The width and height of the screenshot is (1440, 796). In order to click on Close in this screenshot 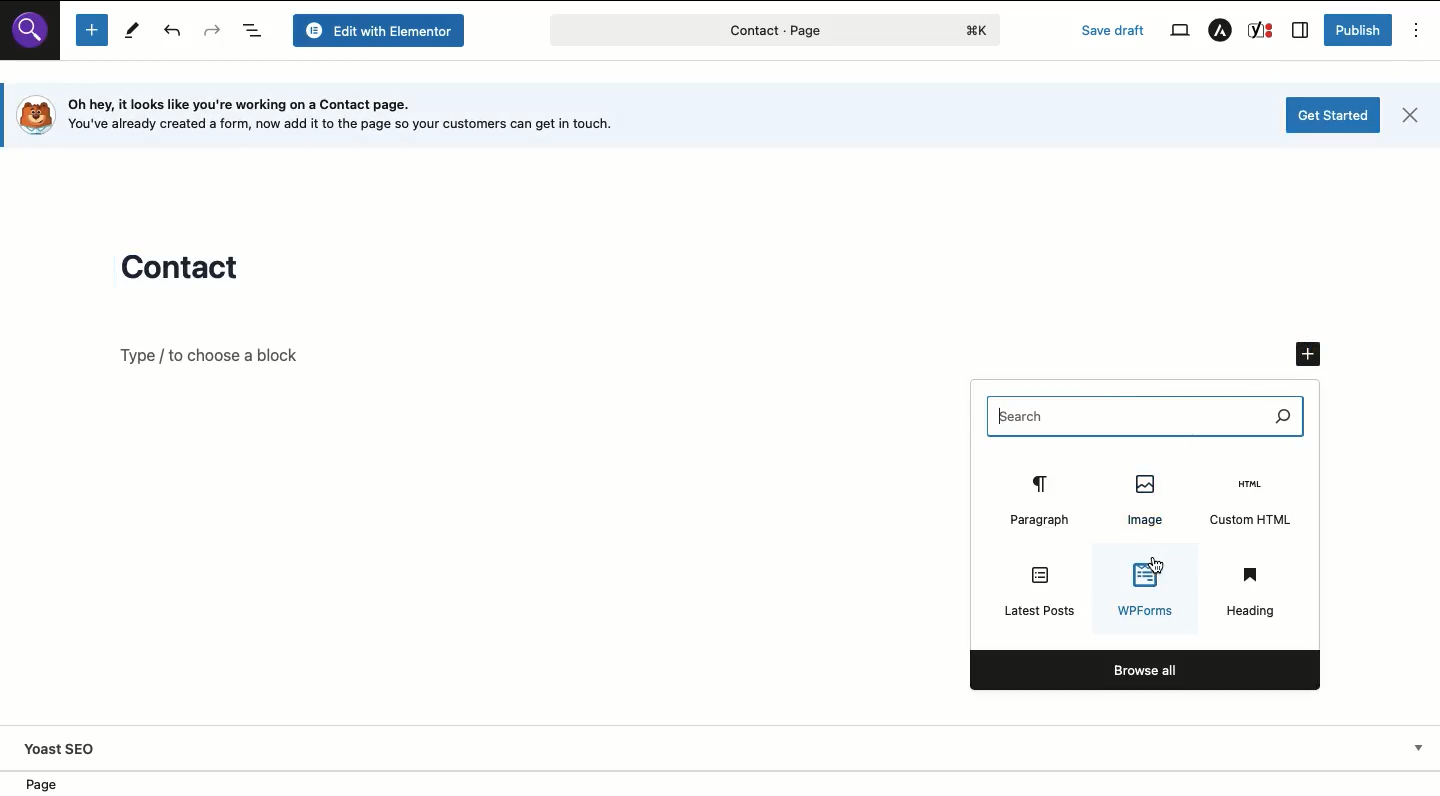, I will do `click(1409, 118)`.